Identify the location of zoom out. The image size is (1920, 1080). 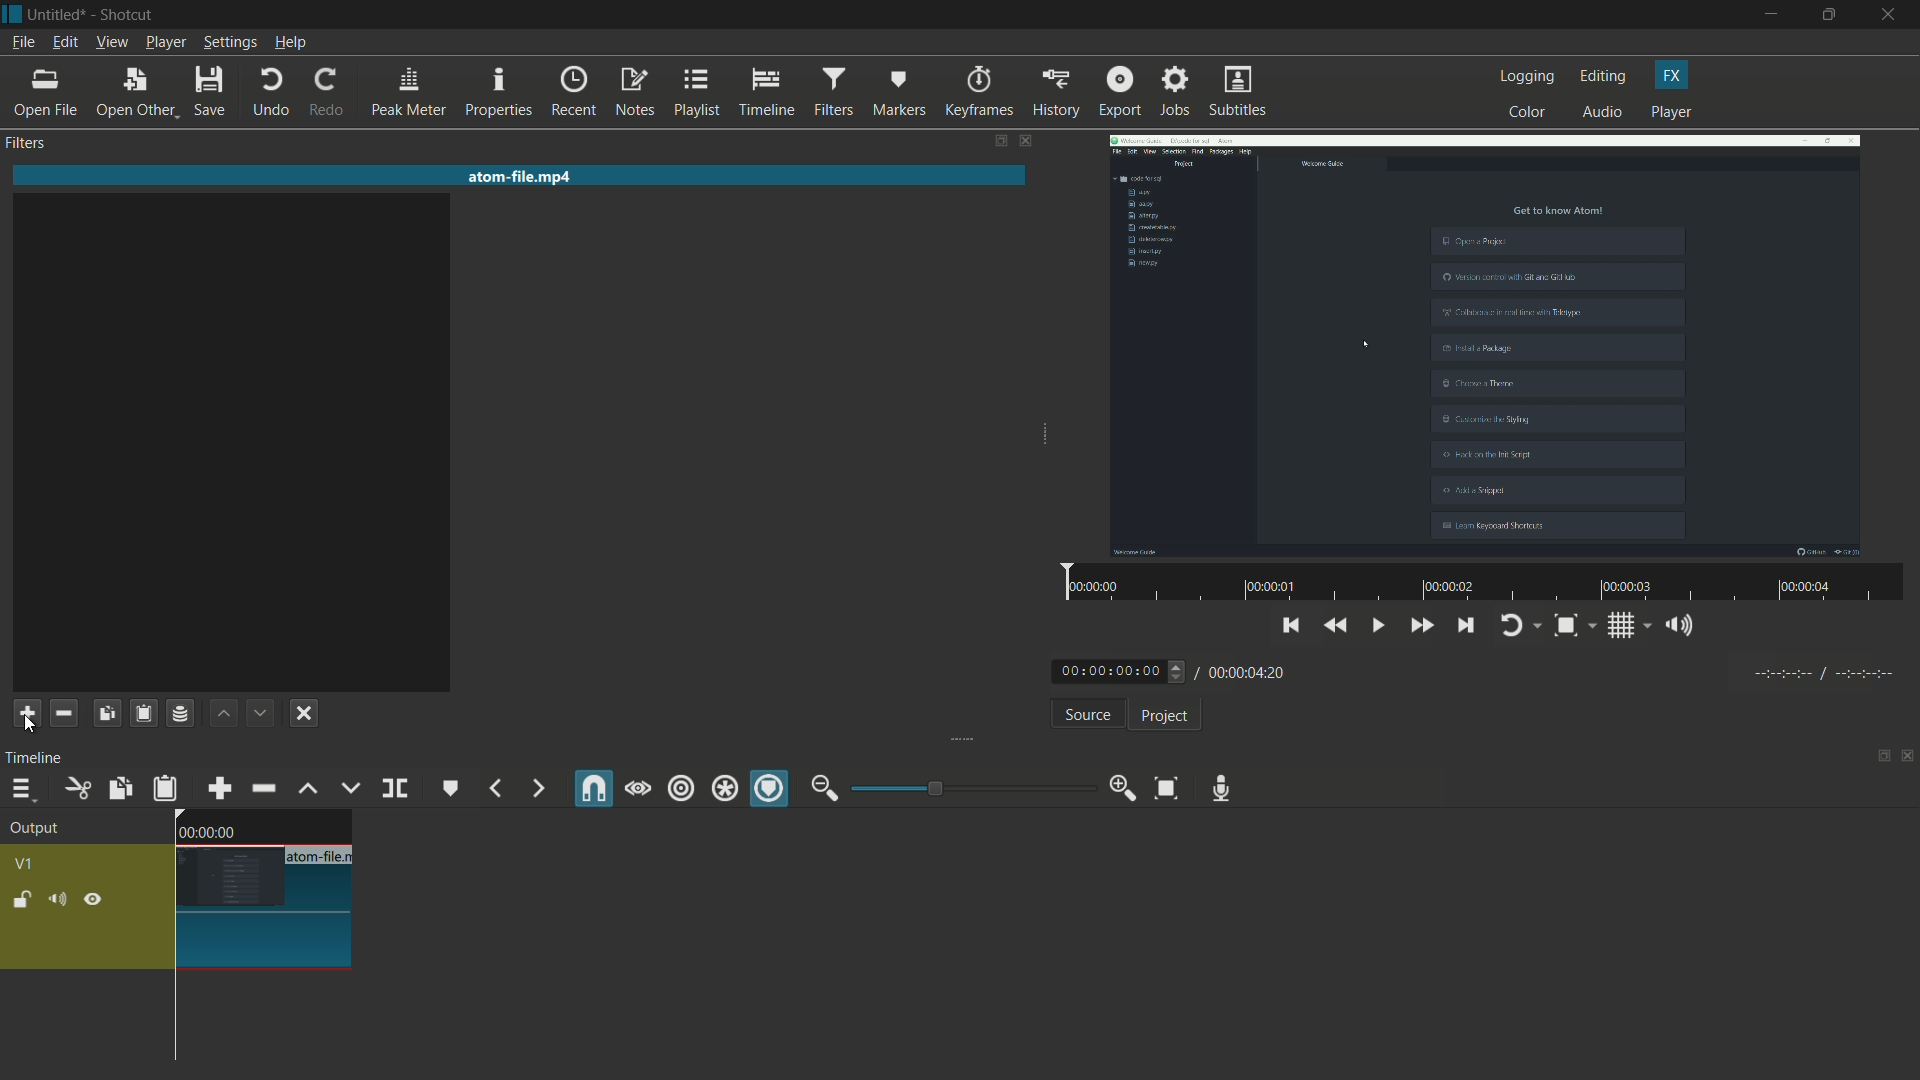
(824, 788).